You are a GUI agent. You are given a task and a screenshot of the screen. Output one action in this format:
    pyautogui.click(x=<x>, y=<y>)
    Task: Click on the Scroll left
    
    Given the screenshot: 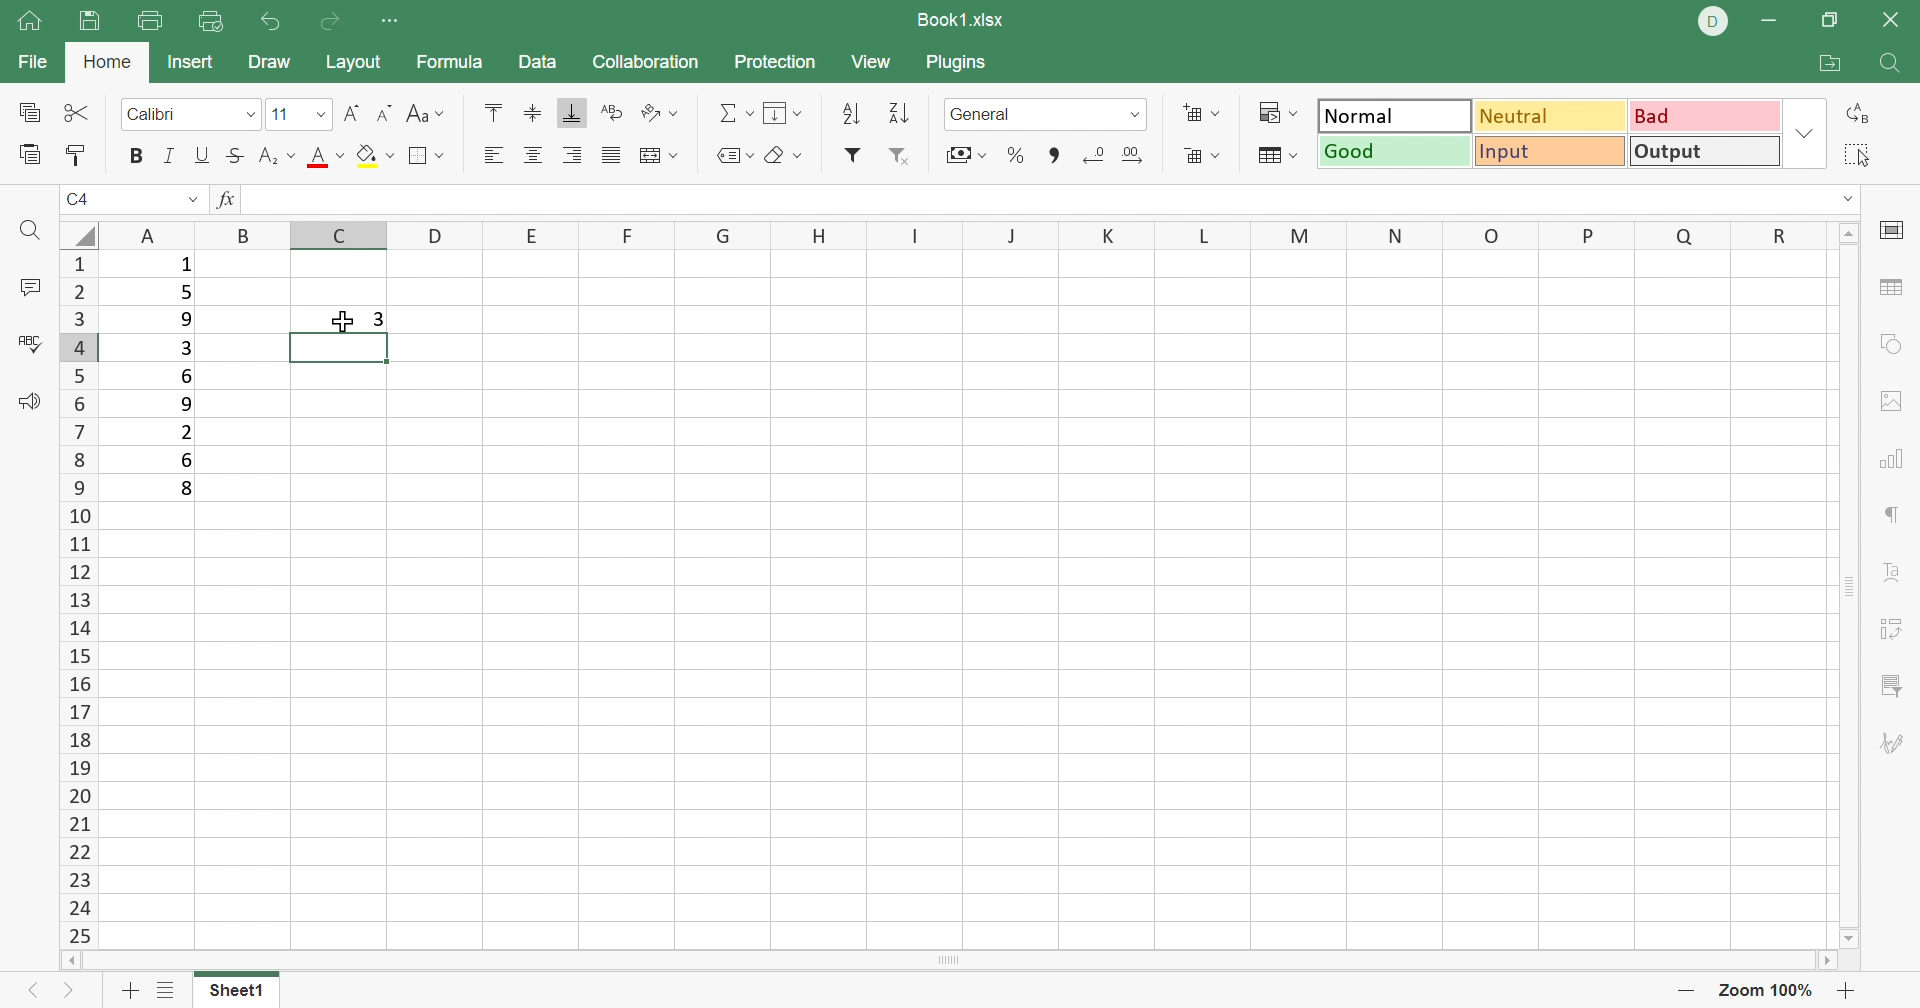 What is the action you would take?
    pyautogui.click(x=69, y=959)
    